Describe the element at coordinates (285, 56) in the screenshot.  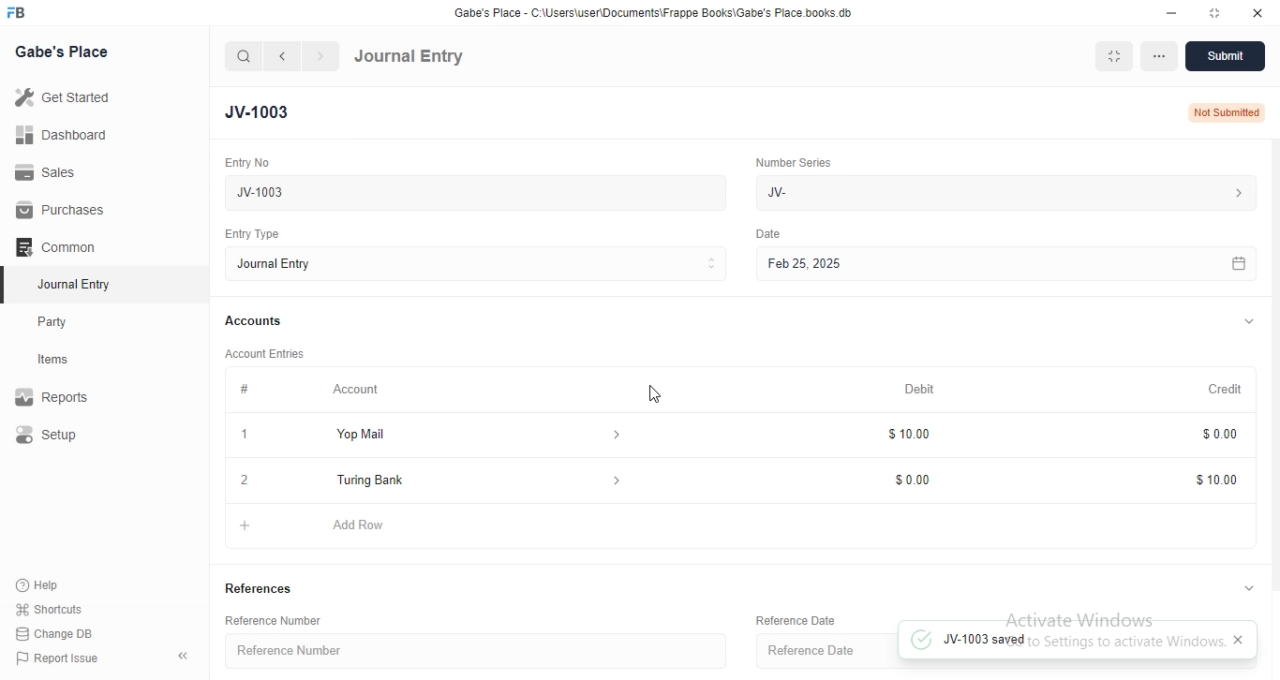
I see `navigate backward` at that location.